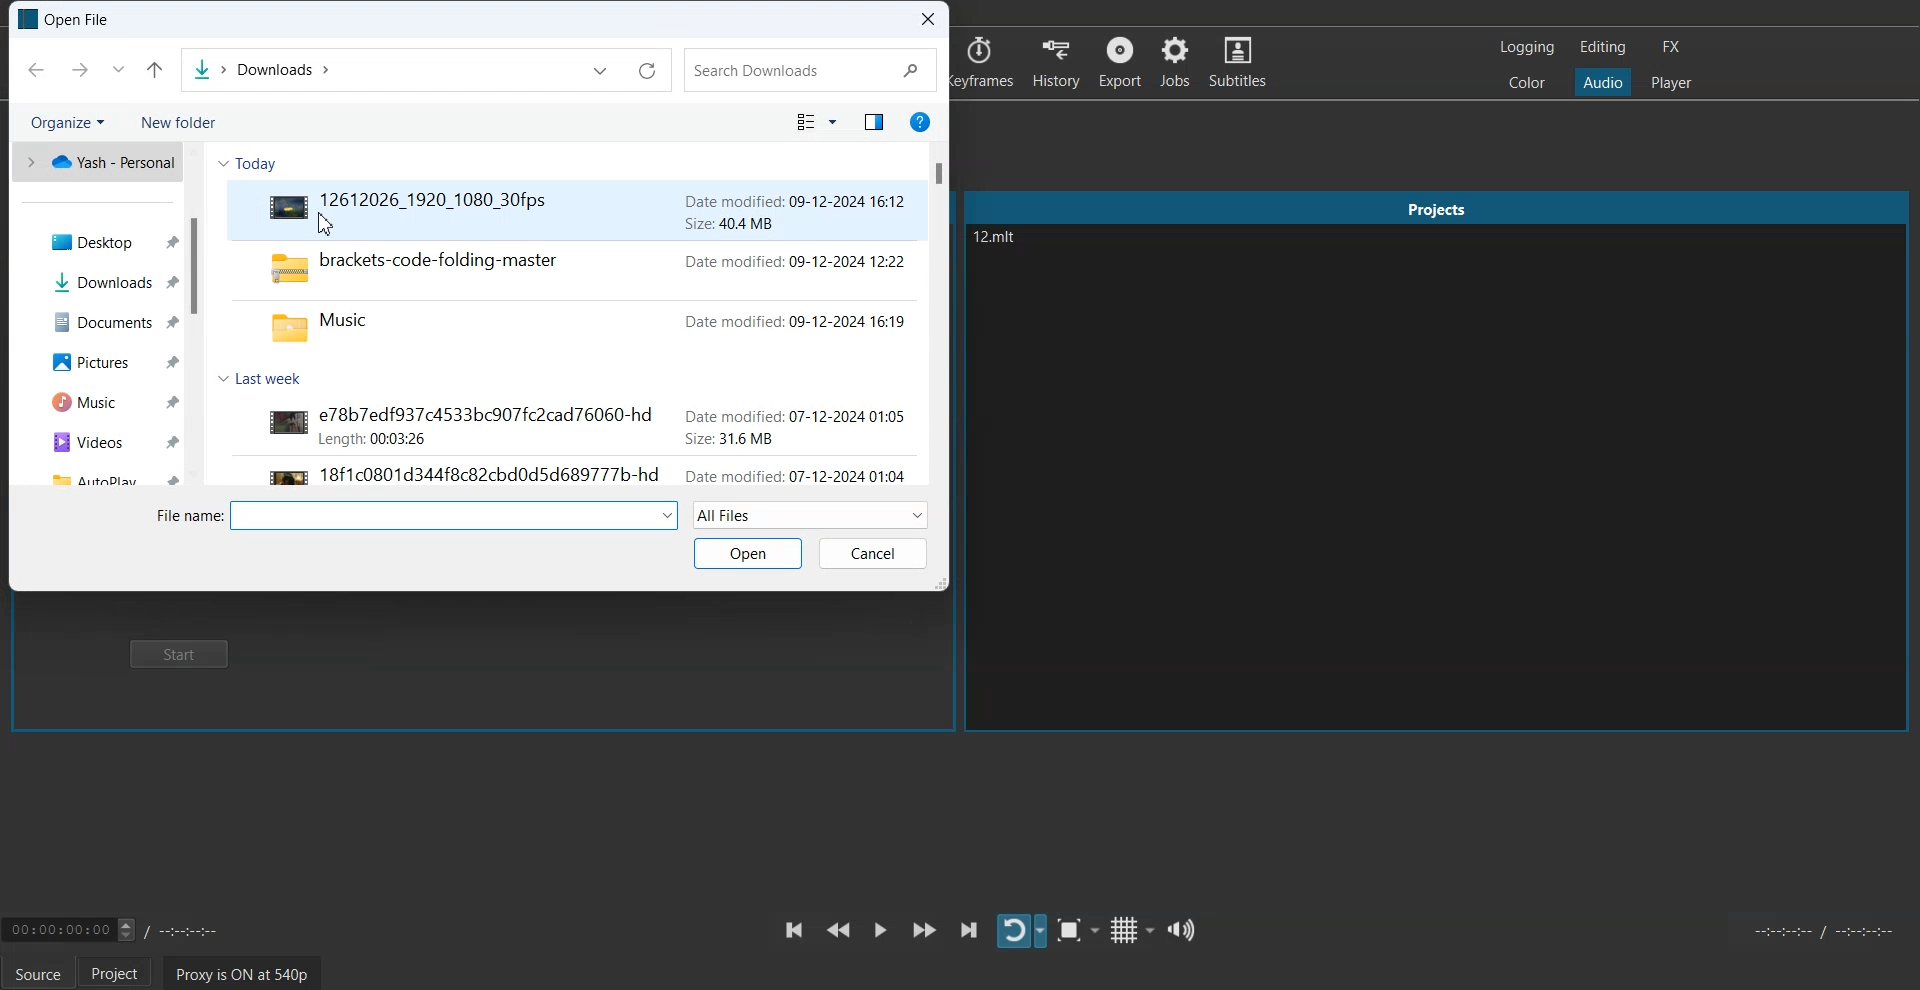 The image size is (1920, 990). I want to click on History, so click(1057, 61).